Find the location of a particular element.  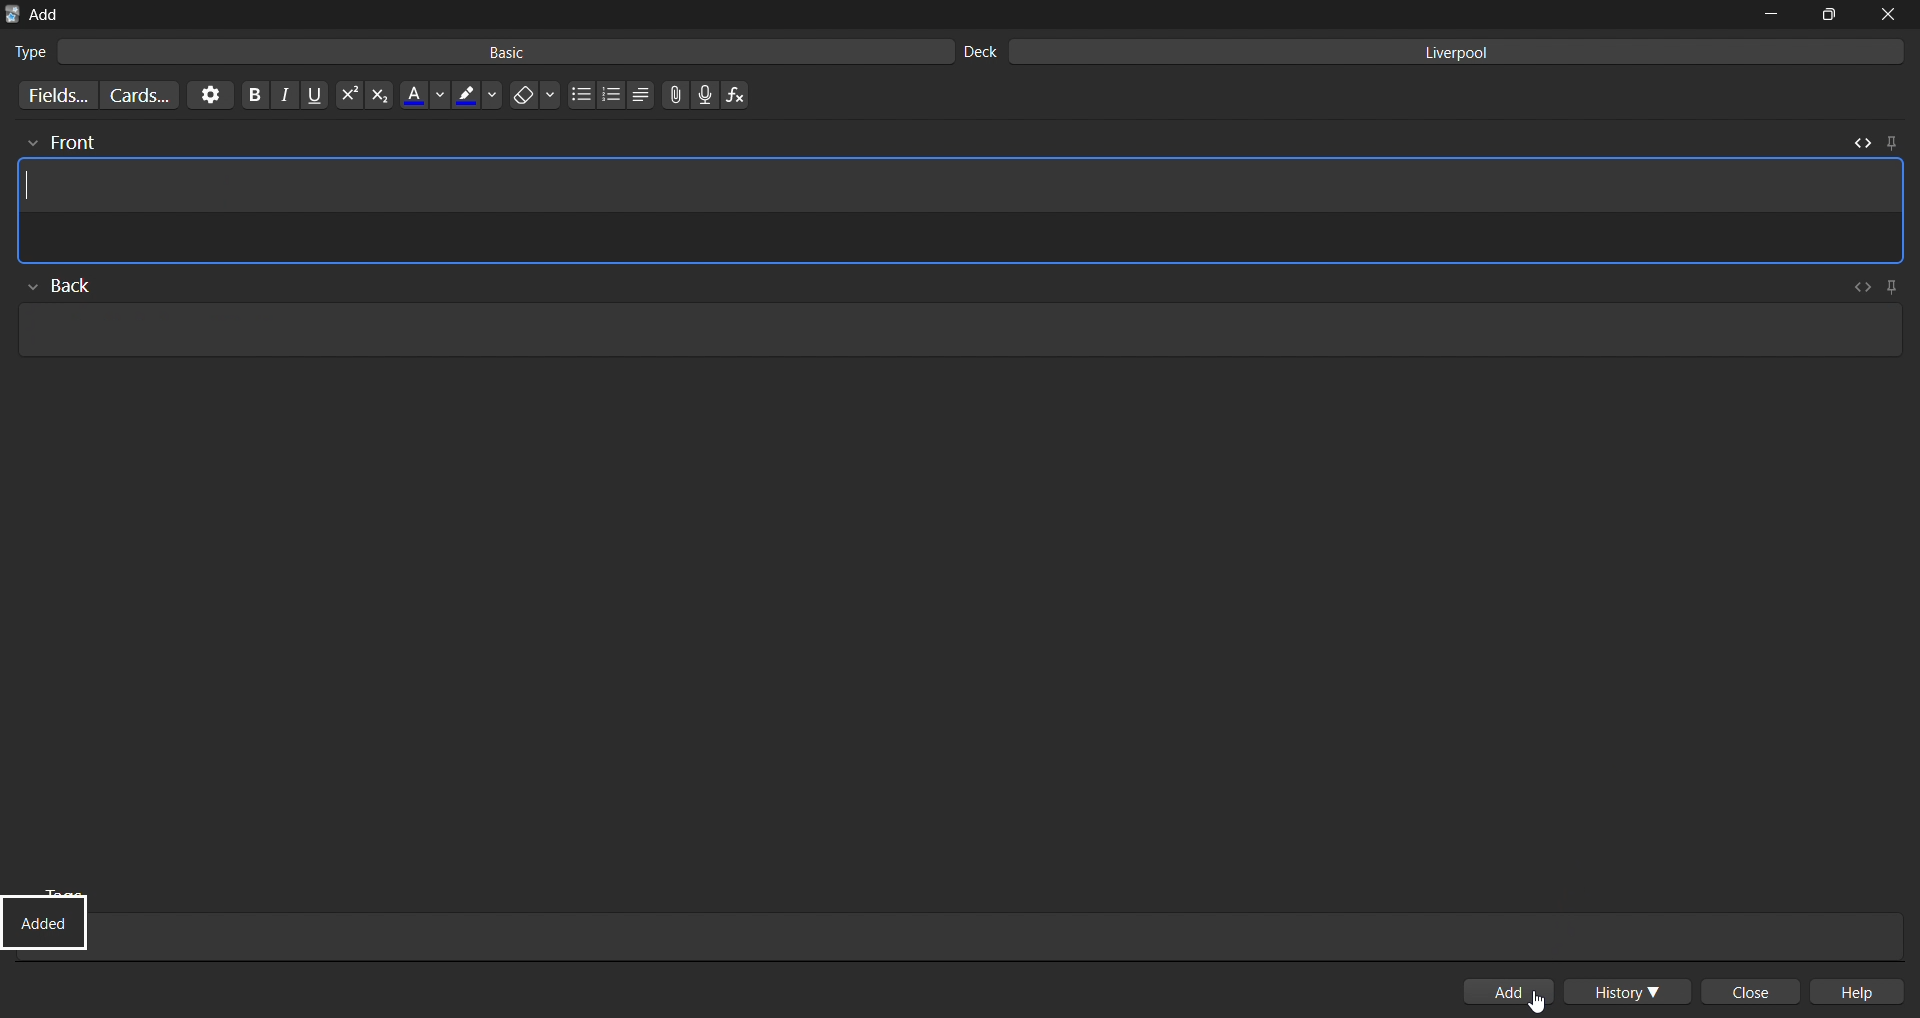

back is located at coordinates (71, 282).